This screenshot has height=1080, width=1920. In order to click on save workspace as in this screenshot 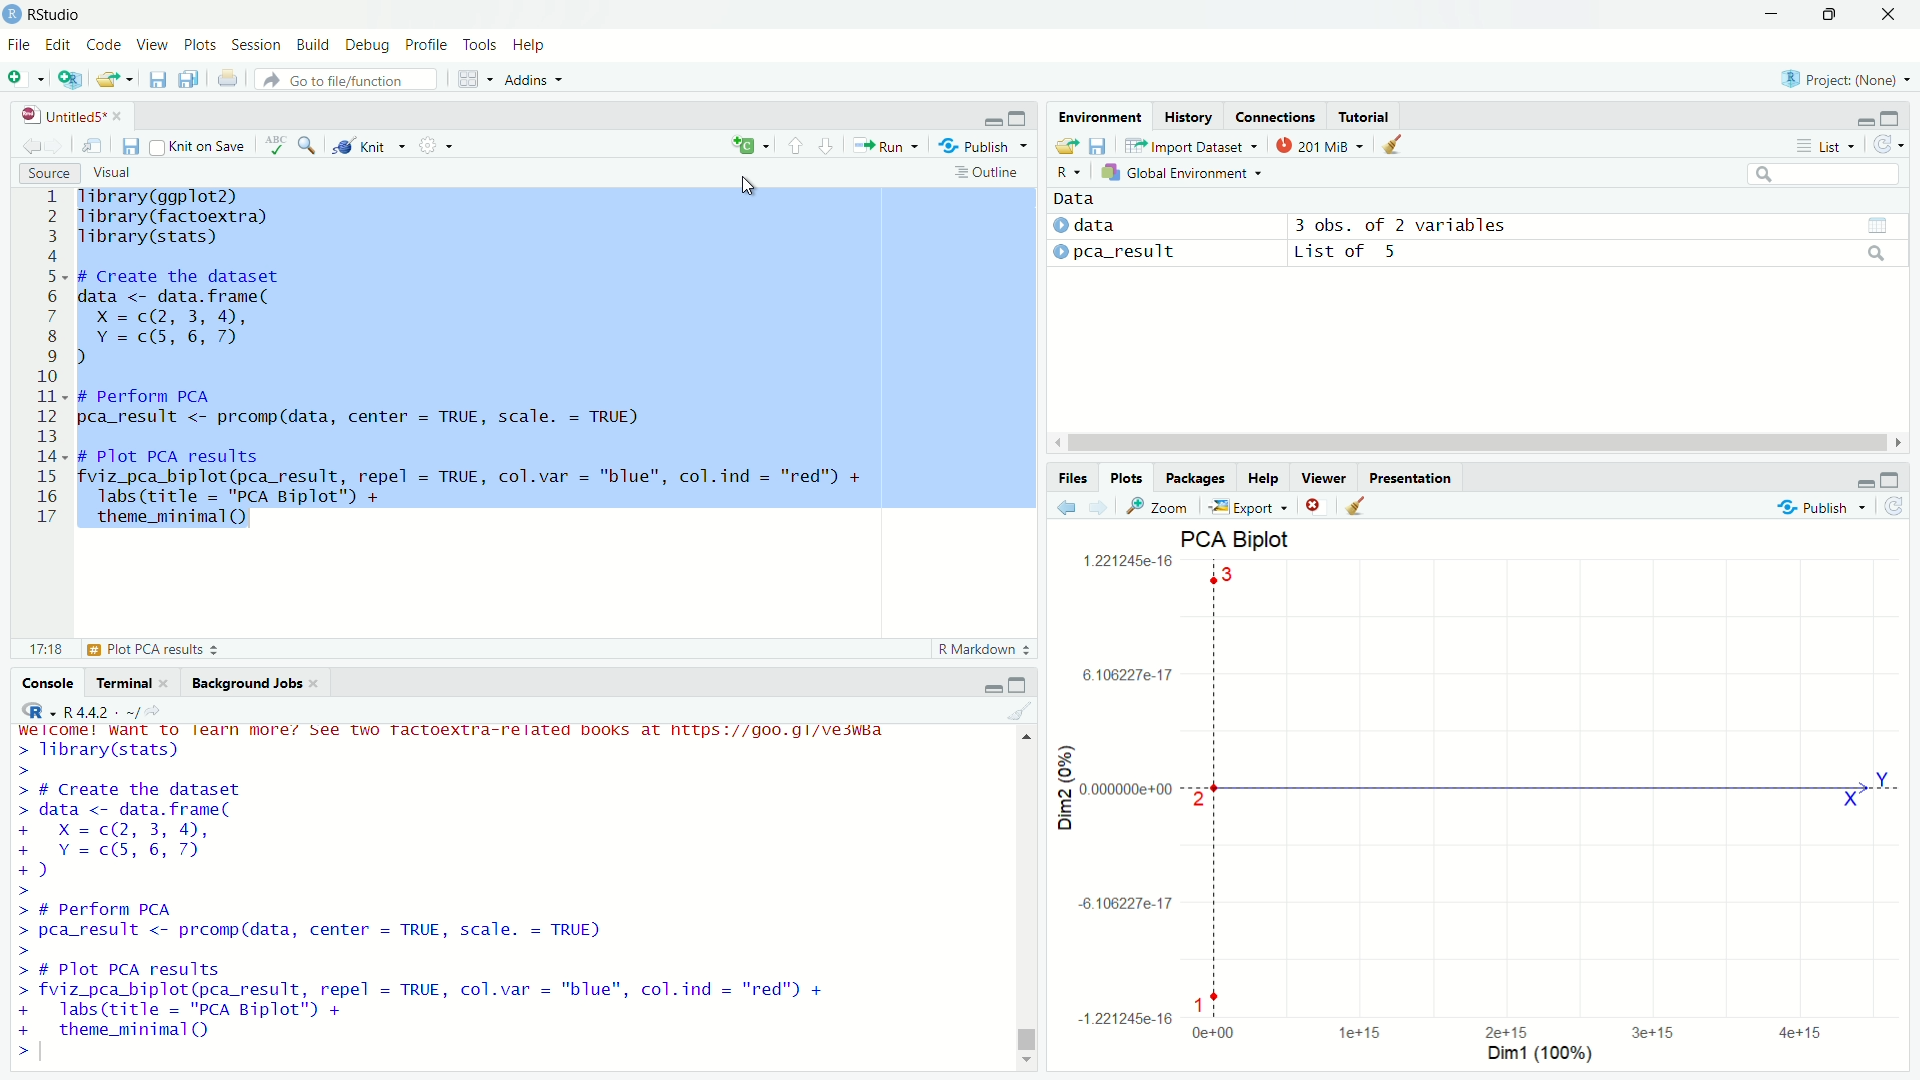, I will do `click(1101, 143)`.